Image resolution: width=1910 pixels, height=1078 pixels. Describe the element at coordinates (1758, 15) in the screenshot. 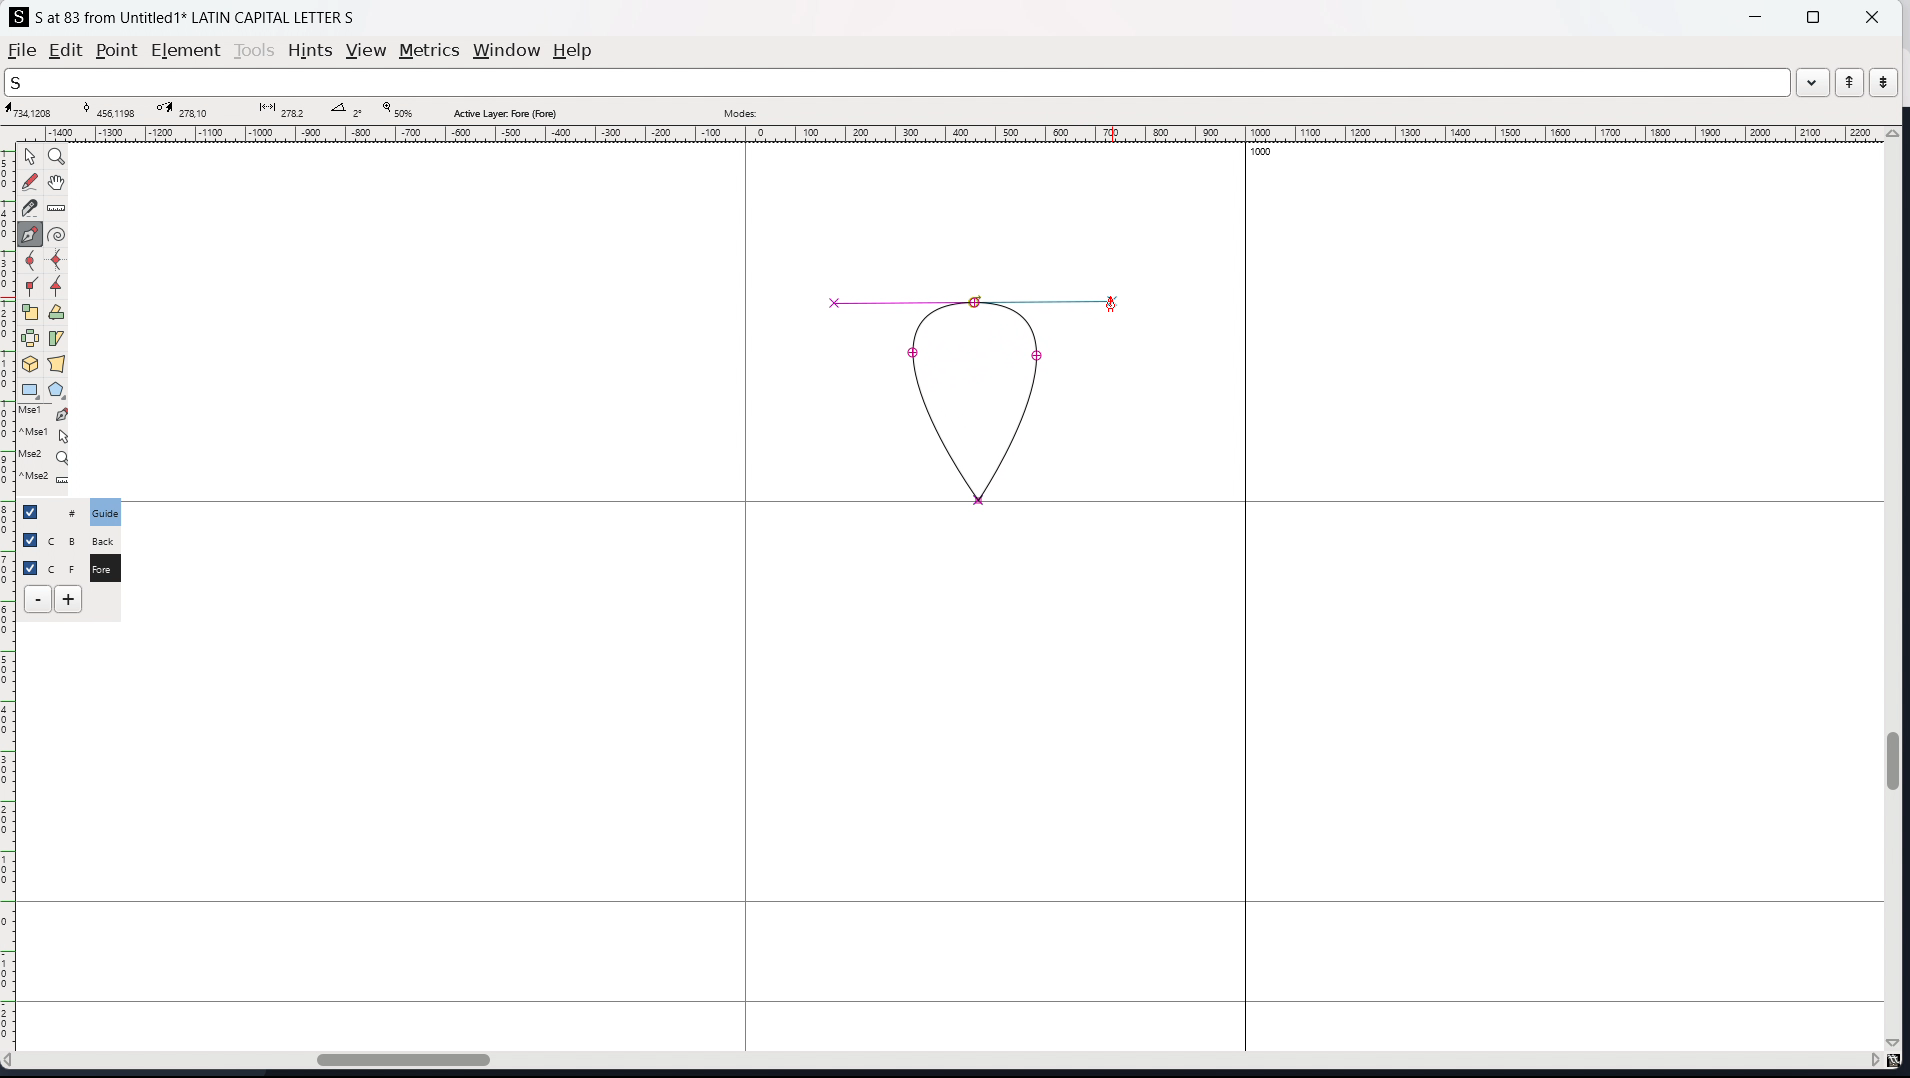

I see `minimize` at that location.